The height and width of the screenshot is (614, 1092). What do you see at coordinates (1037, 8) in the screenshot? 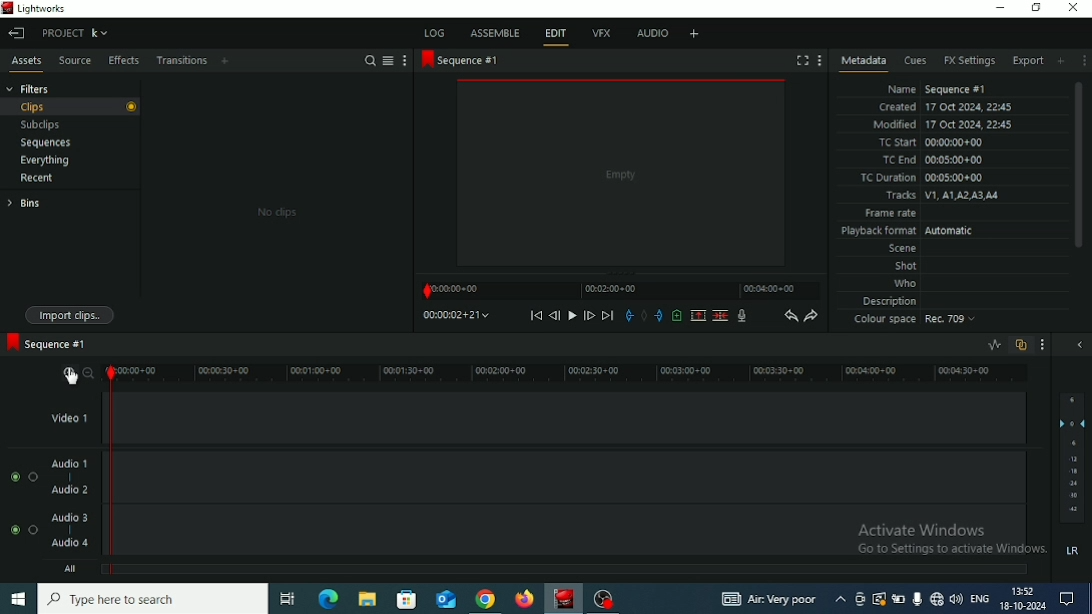
I see `Restore Down` at bounding box center [1037, 8].